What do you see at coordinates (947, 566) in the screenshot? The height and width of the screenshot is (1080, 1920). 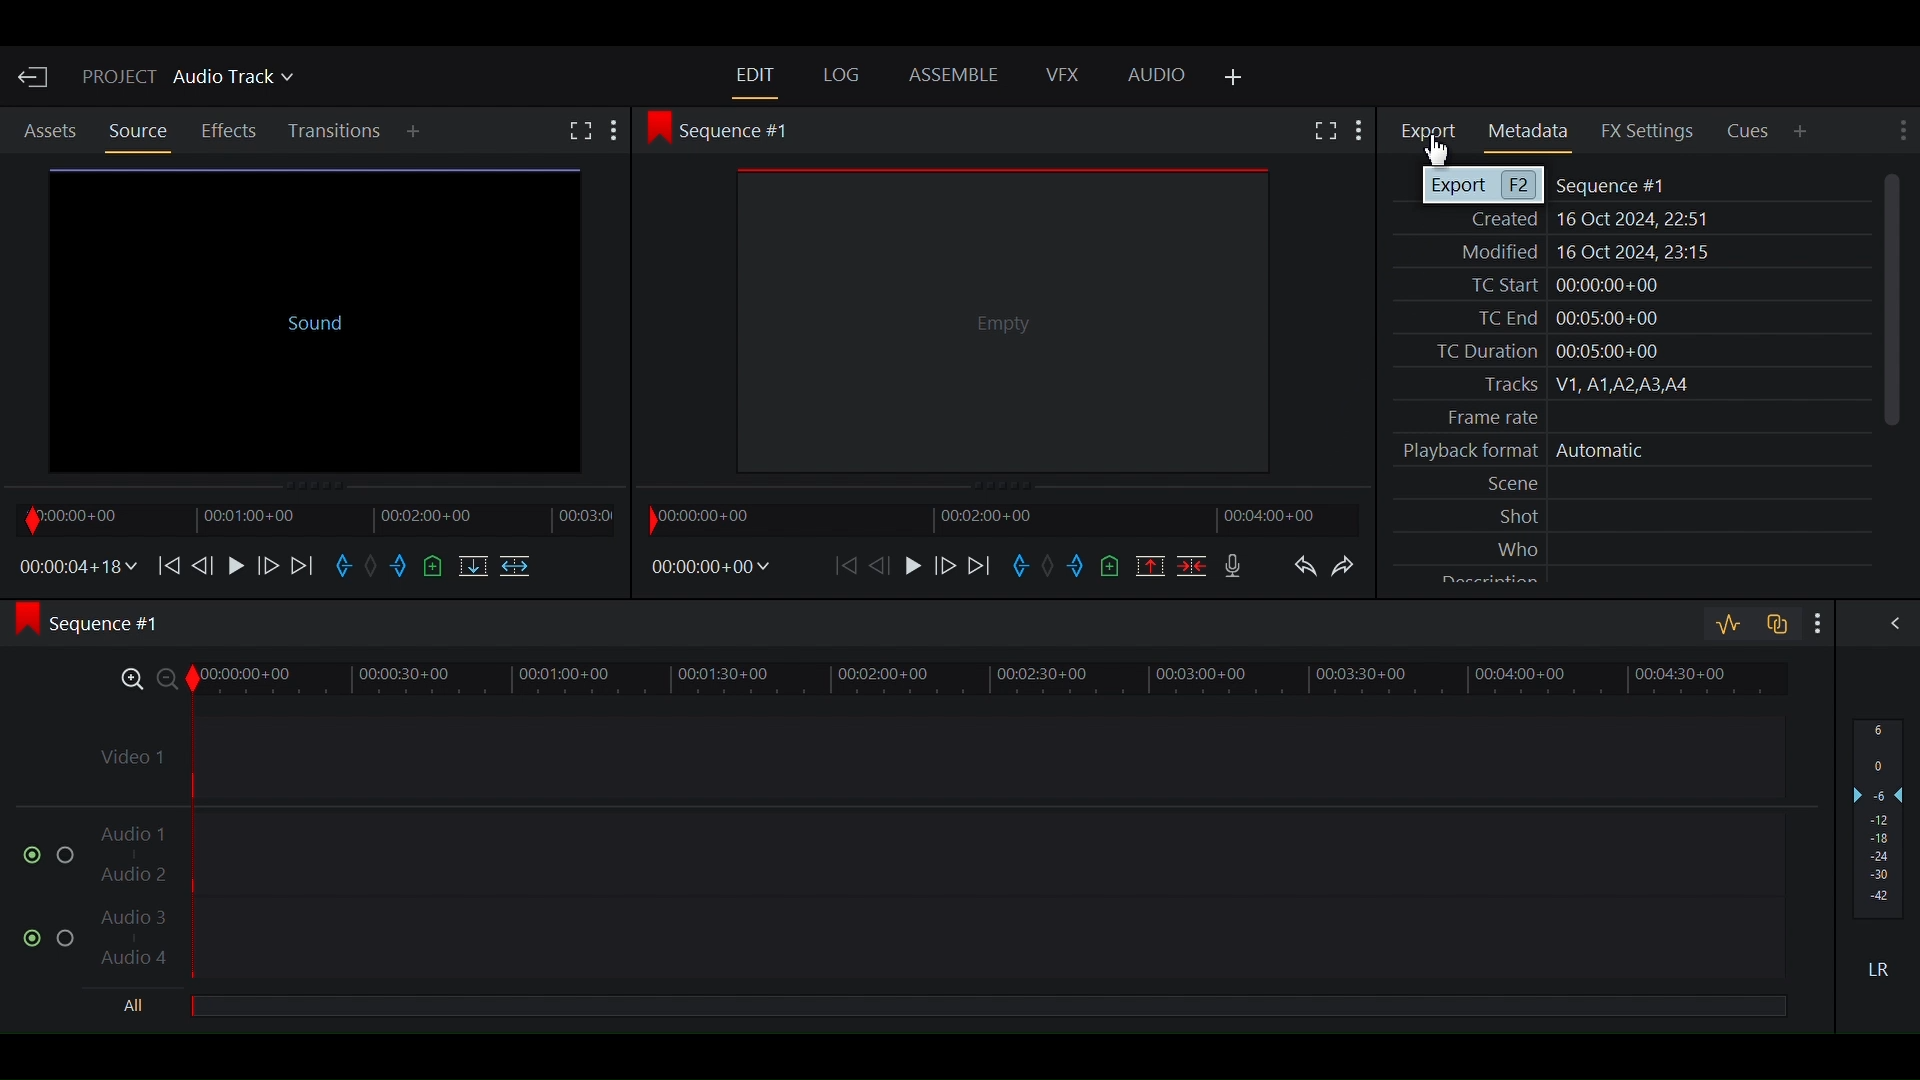 I see `Nudge one frame forward` at bounding box center [947, 566].